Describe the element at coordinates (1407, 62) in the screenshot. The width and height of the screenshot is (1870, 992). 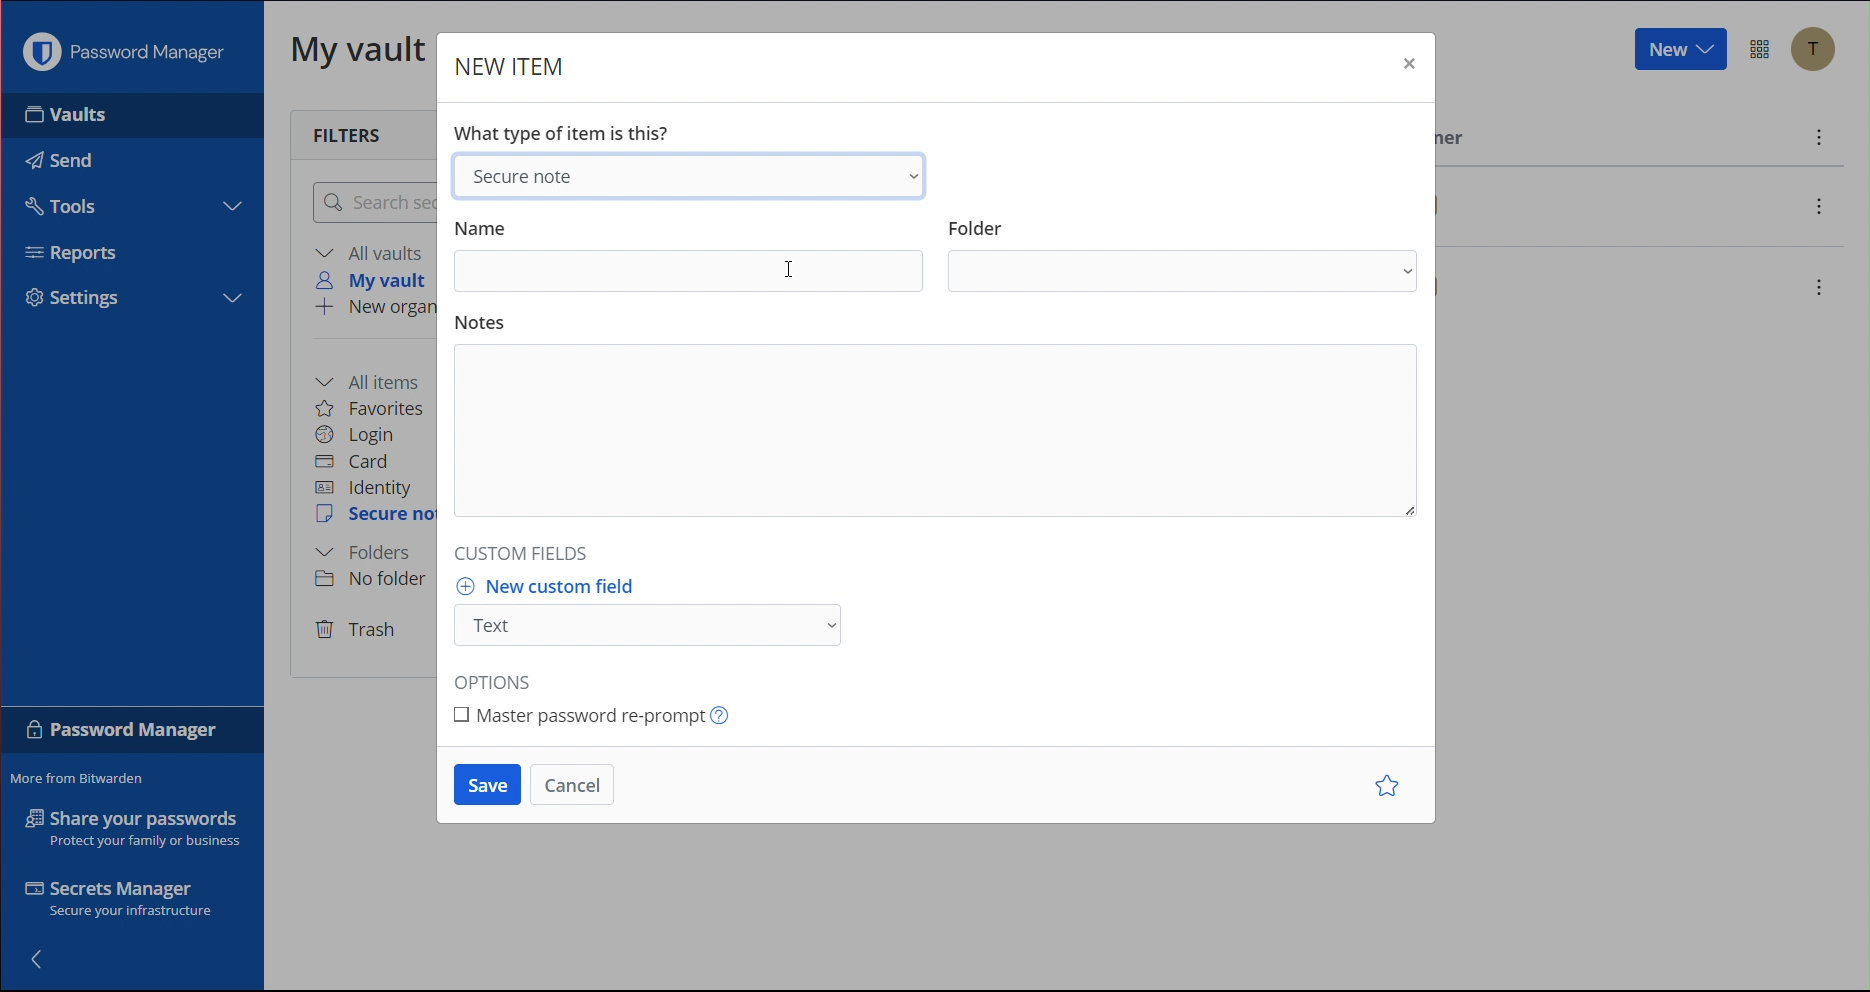
I see `Close` at that location.